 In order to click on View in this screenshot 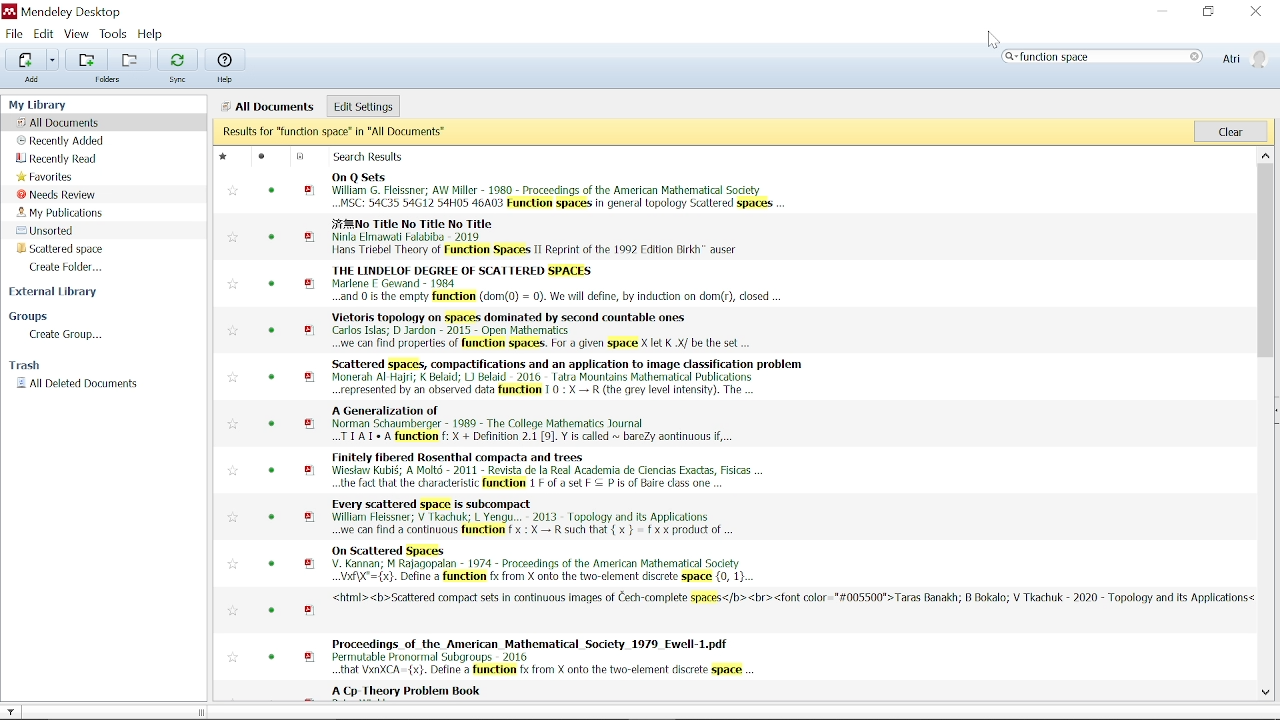, I will do `click(77, 34)`.